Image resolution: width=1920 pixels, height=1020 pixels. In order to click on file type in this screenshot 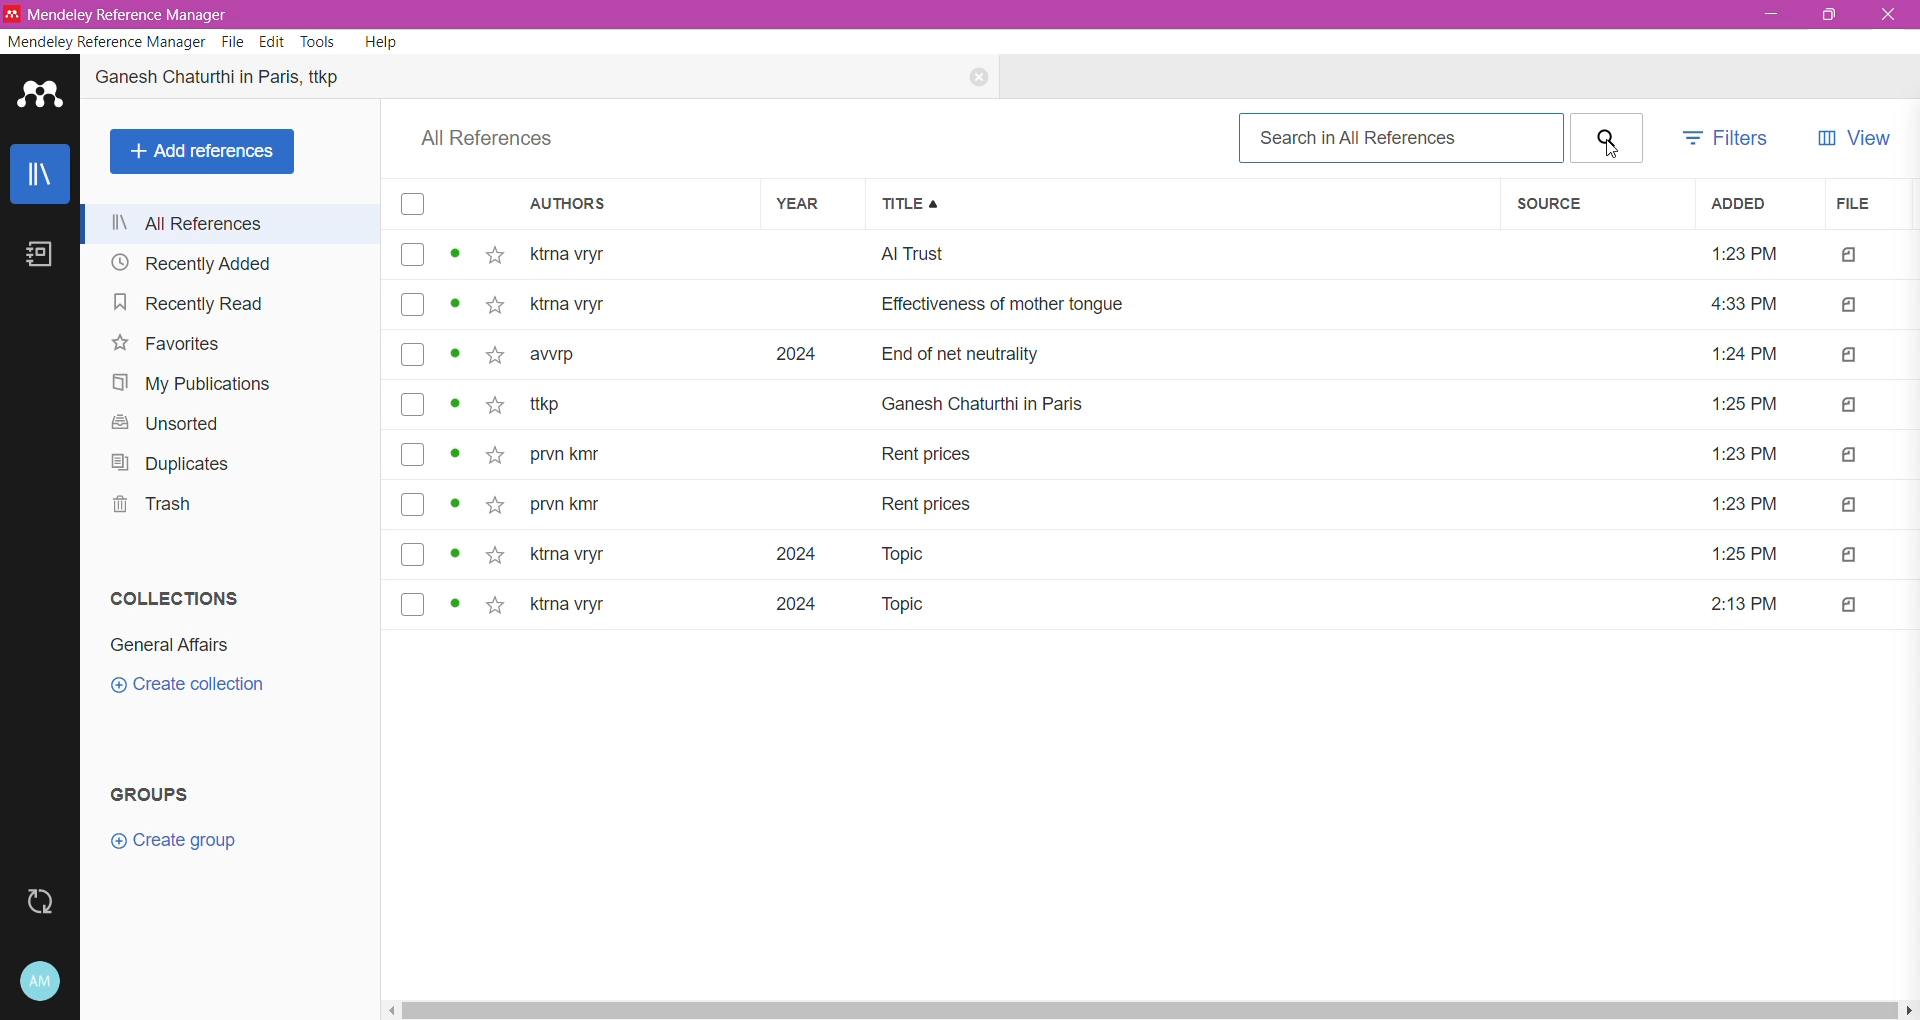, I will do `click(1853, 604)`.